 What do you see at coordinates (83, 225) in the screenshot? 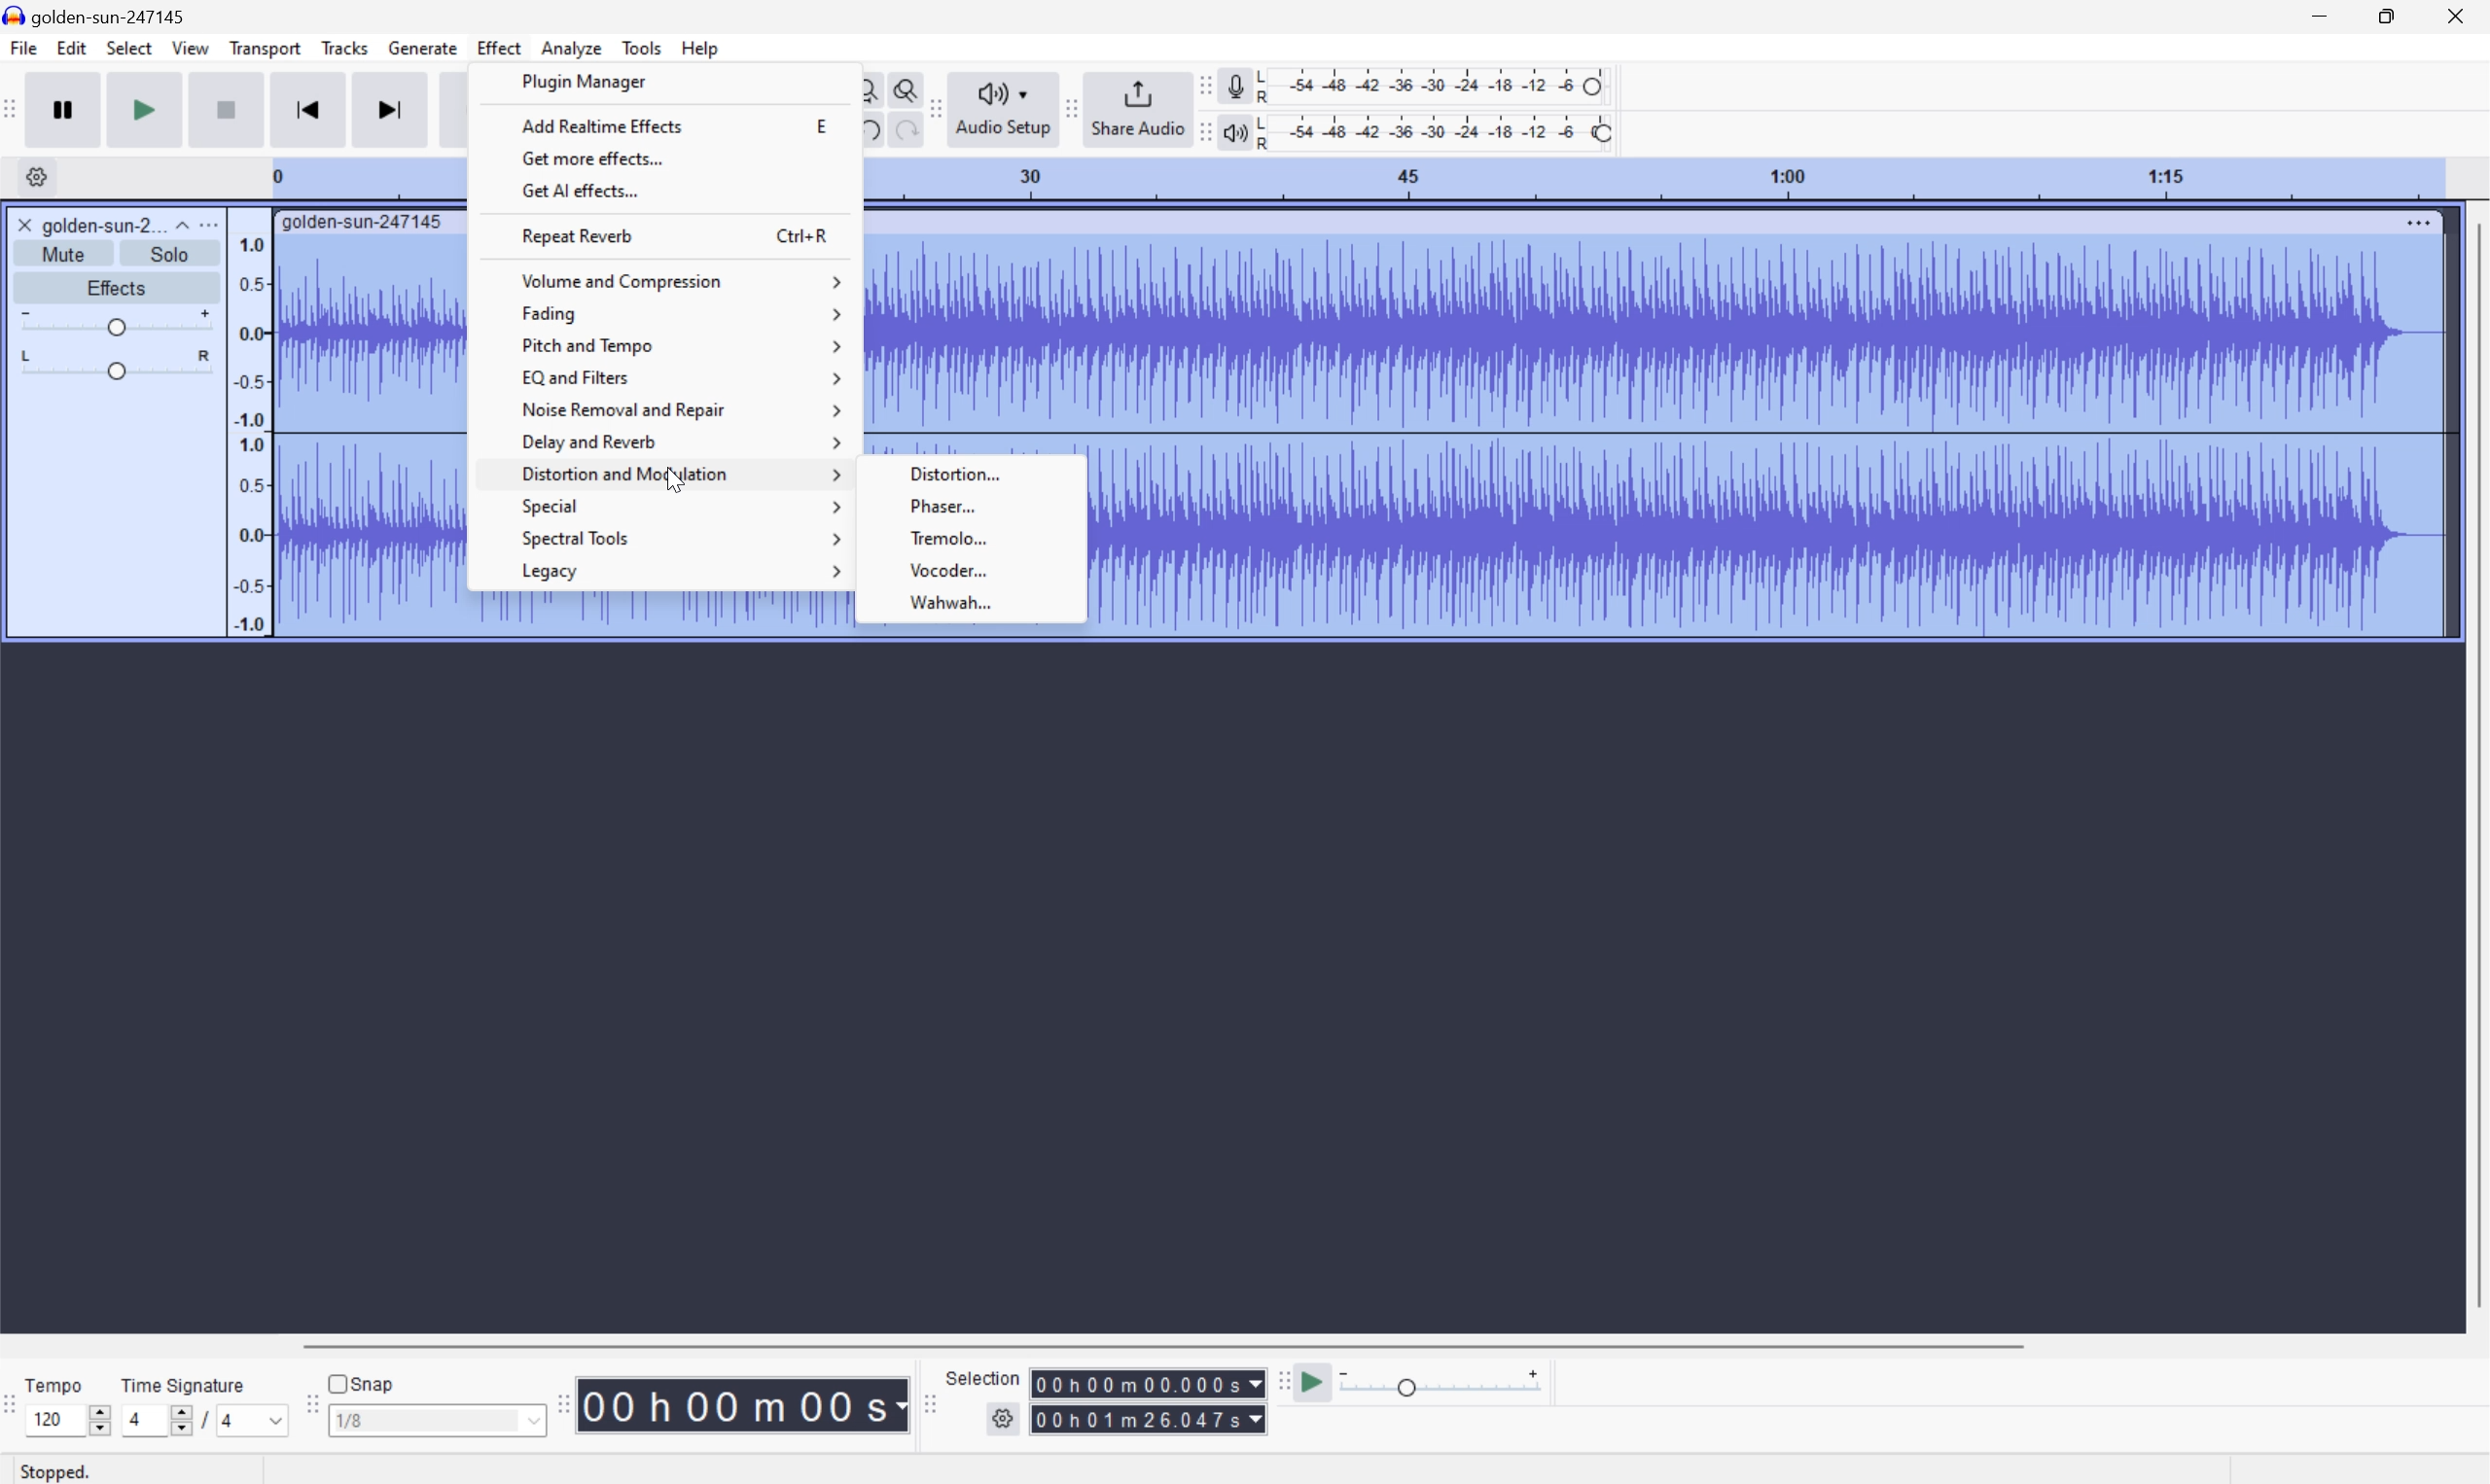
I see `golden-sun` at bounding box center [83, 225].